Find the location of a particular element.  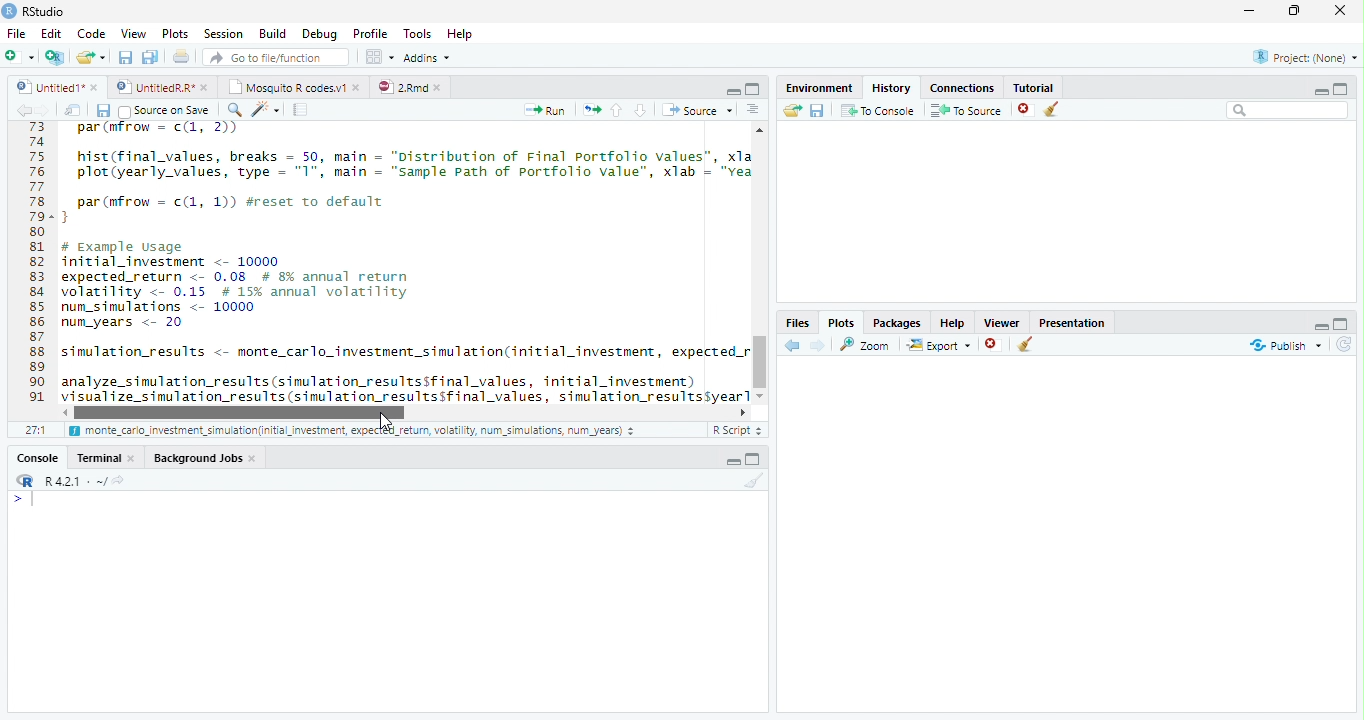

Untited1* is located at coordinates (55, 86).